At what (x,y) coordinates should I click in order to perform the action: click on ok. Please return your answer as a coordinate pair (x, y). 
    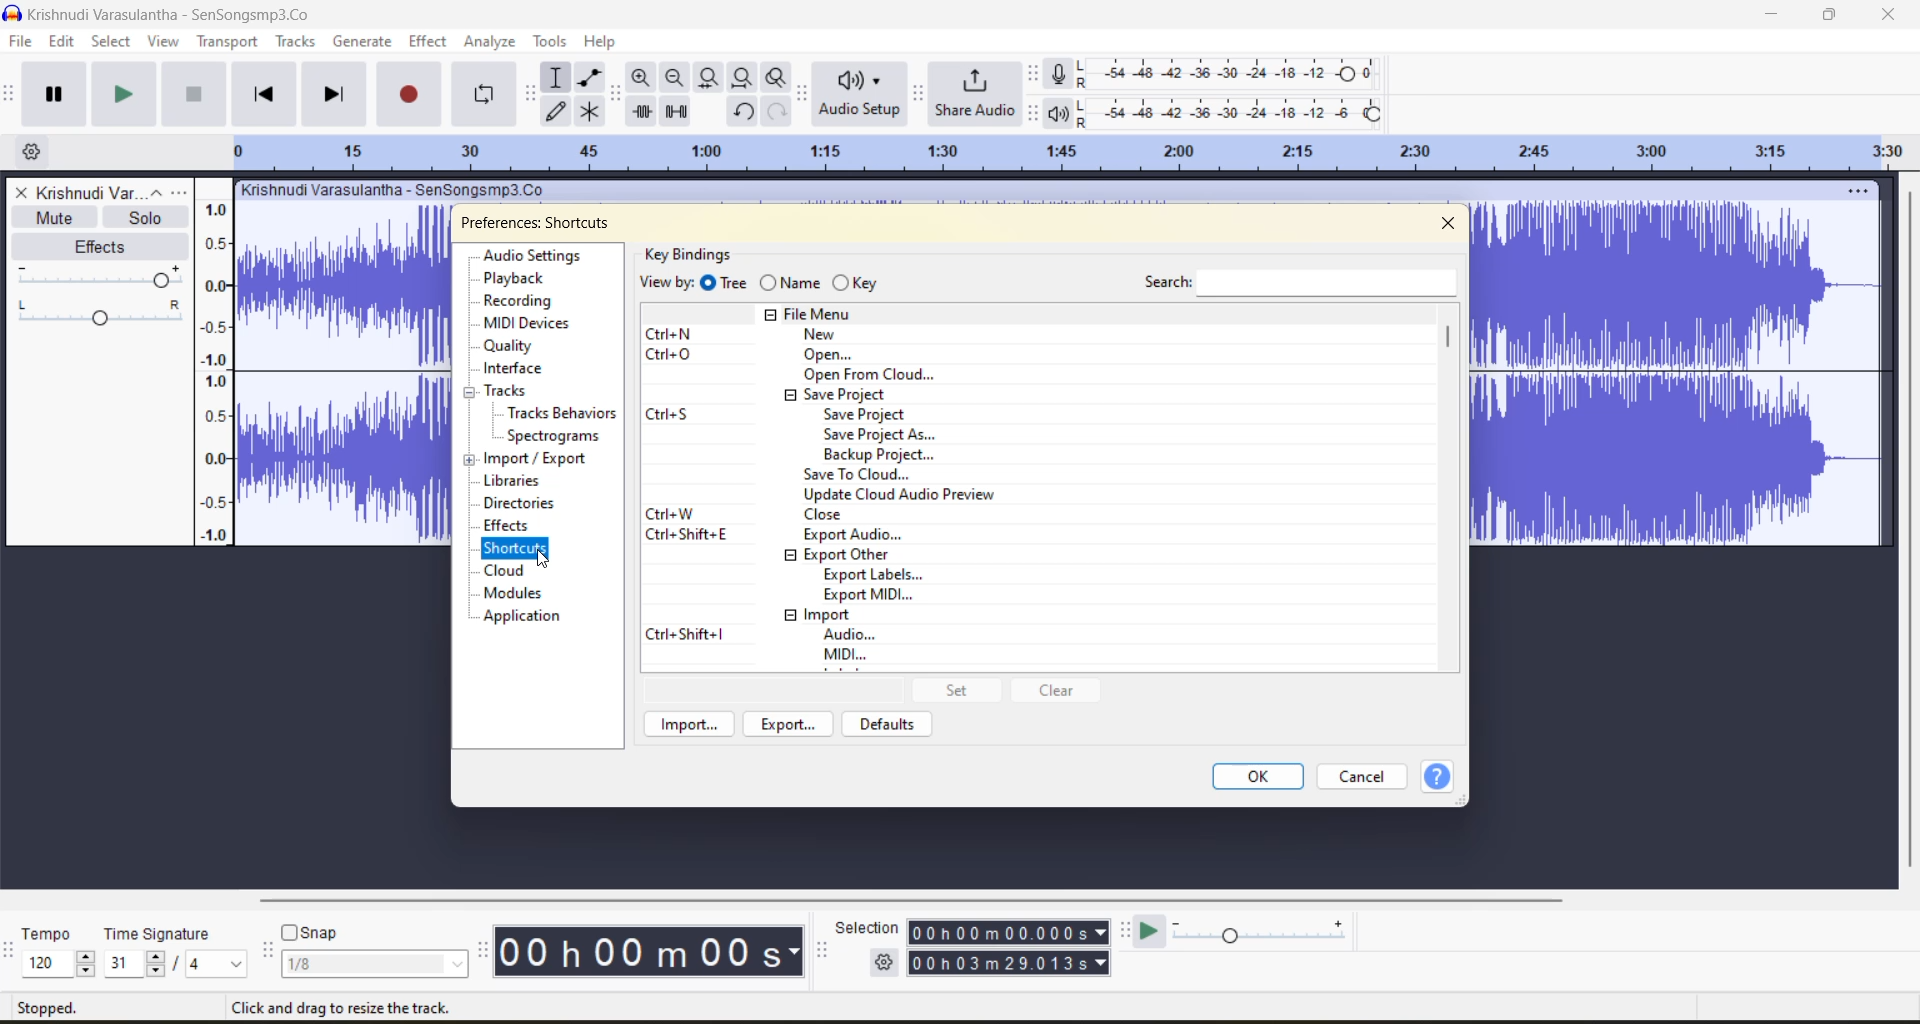
    Looking at the image, I should click on (1258, 775).